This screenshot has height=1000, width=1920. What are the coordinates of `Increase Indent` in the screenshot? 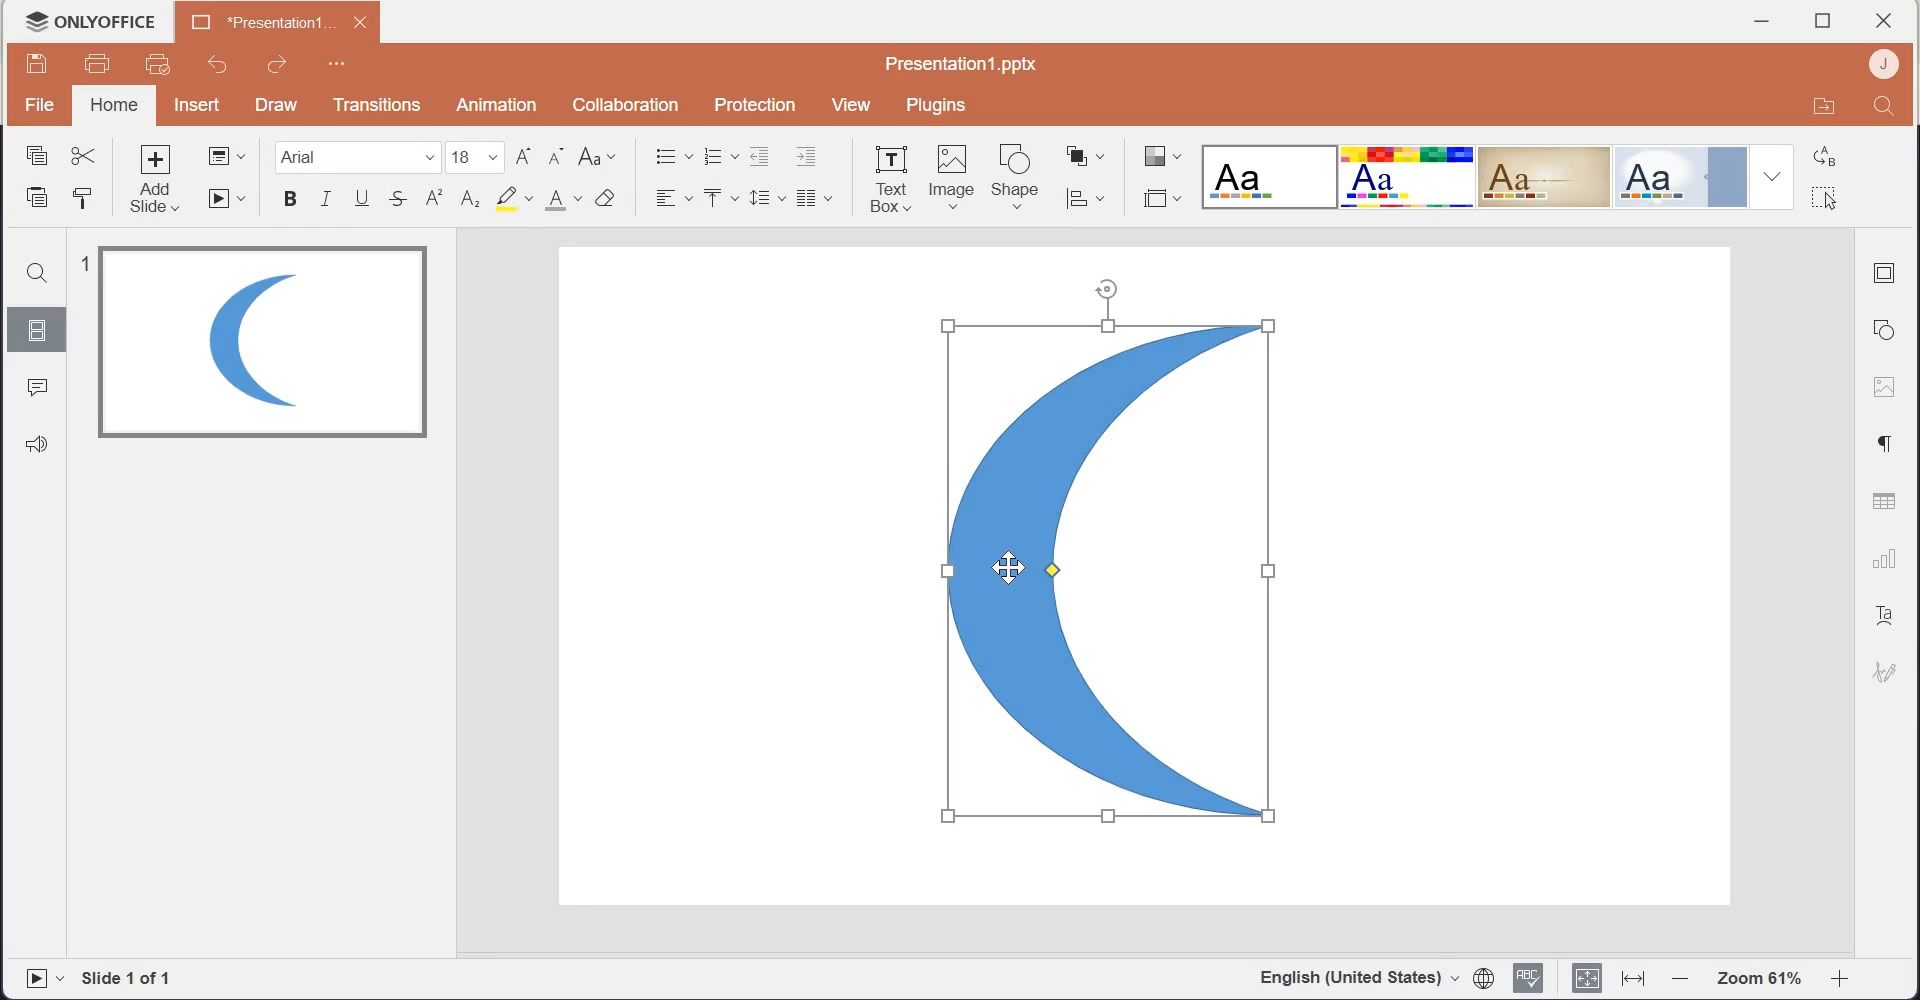 It's located at (805, 157).